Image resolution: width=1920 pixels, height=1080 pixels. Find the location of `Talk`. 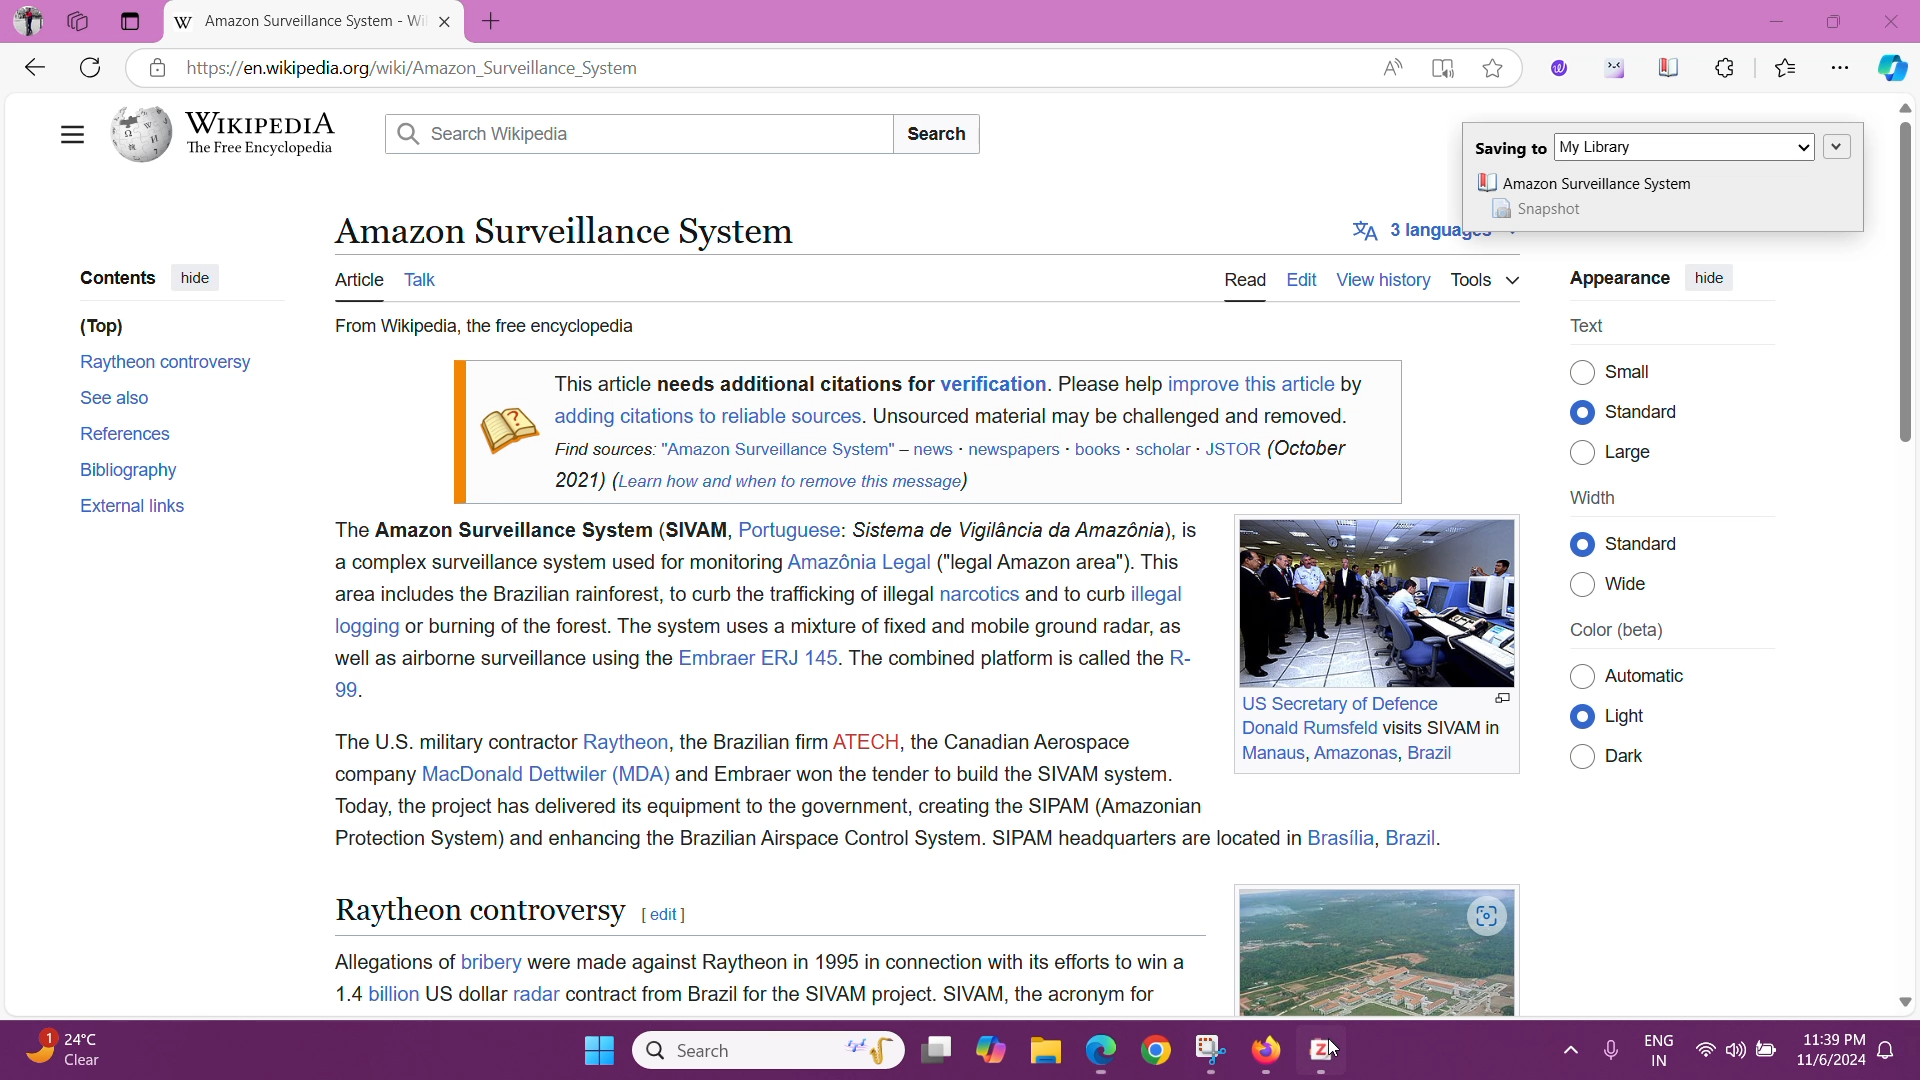

Talk is located at coordinates (426, 278).